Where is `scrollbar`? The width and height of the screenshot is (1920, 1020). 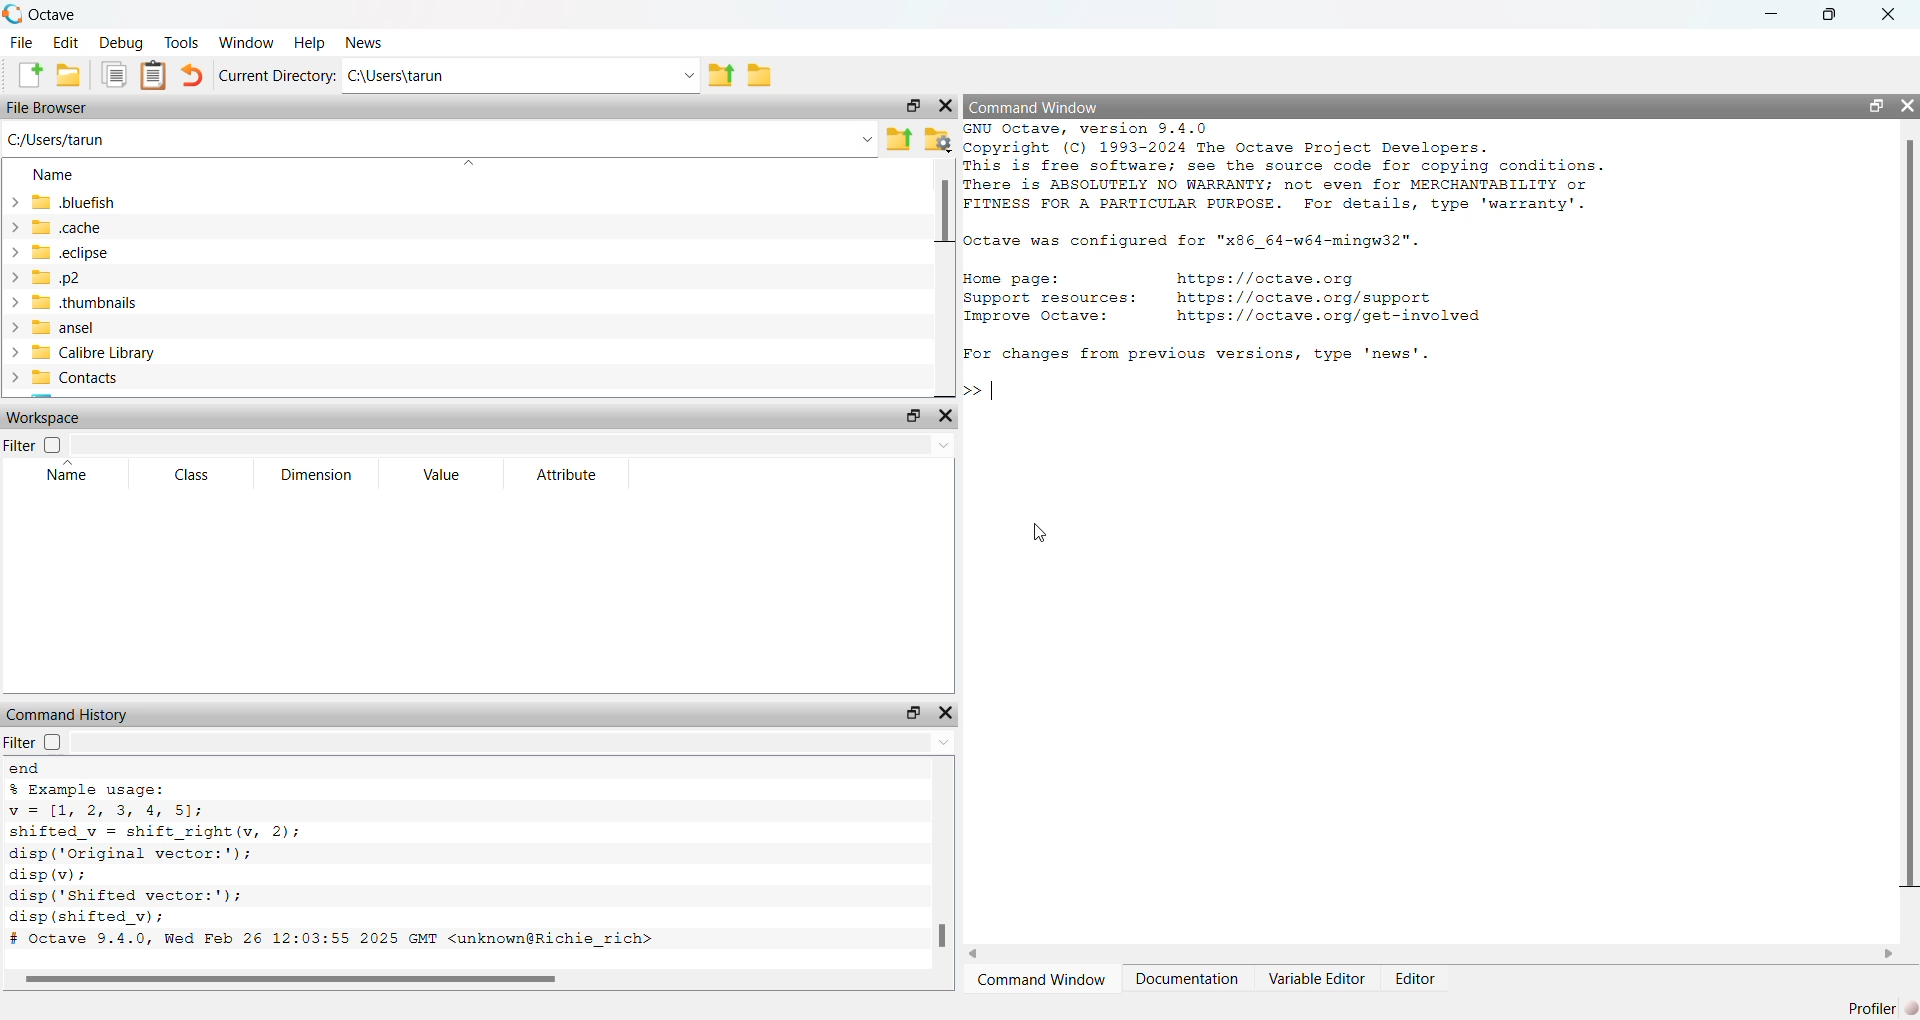
scrollbar is located at coordinates (1903, 519).